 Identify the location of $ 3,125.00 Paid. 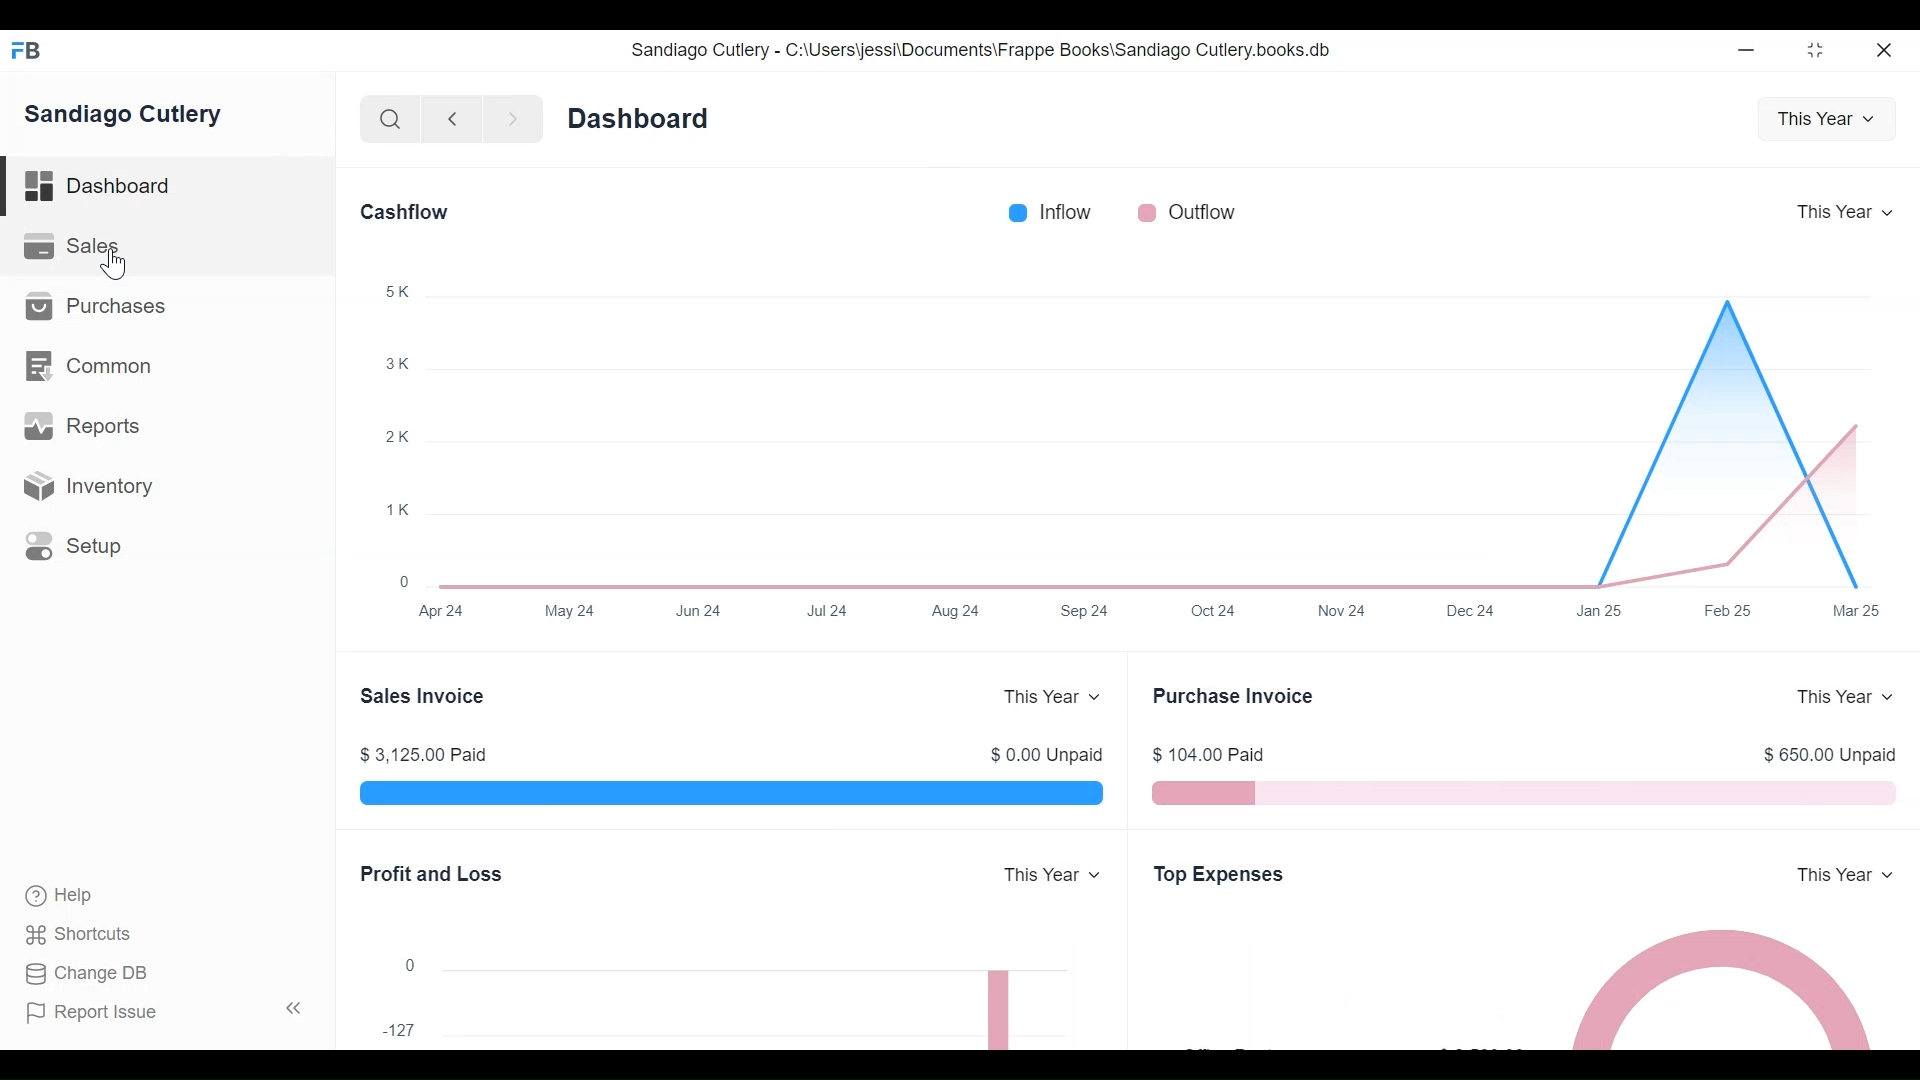
(422, 757).